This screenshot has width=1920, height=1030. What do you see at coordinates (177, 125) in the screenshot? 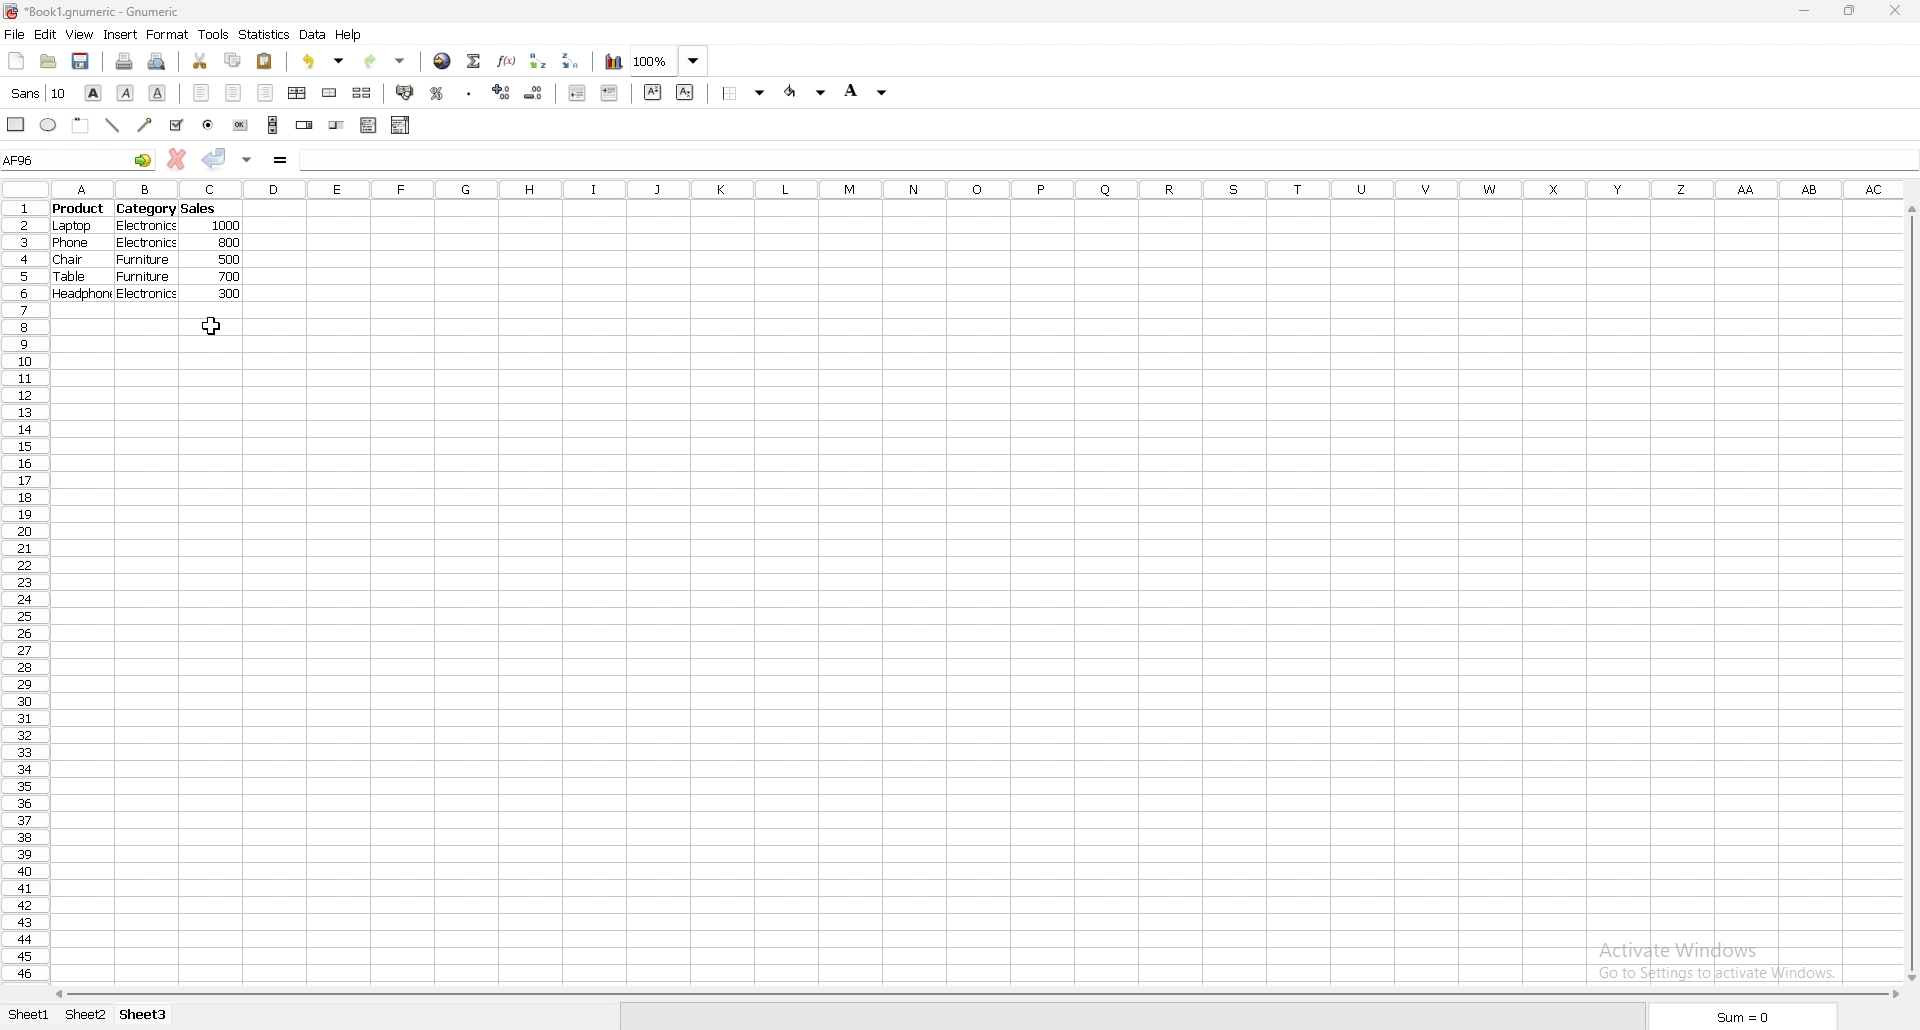
I see `tickbox` at bounding box center [177, 125].